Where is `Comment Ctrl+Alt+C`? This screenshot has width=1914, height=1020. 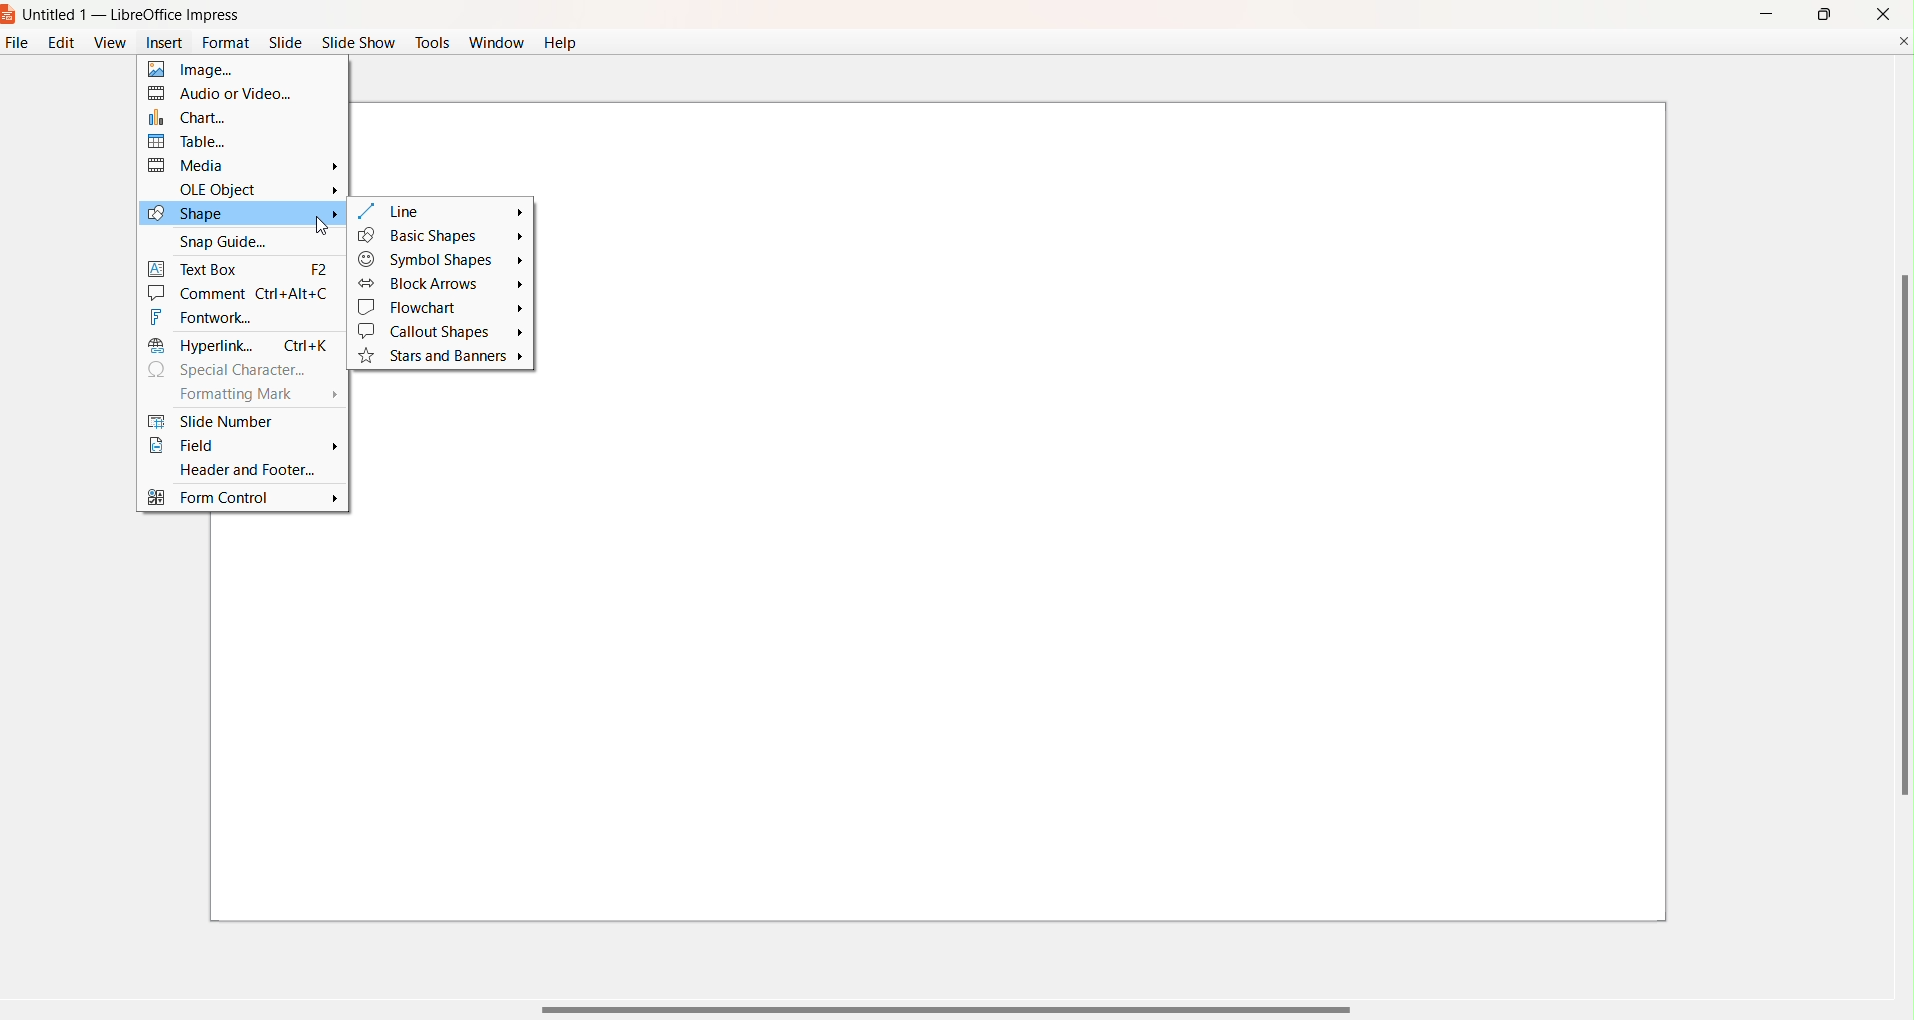 Comment Ctrl+Alt+C is located at coordinates (242, 293).